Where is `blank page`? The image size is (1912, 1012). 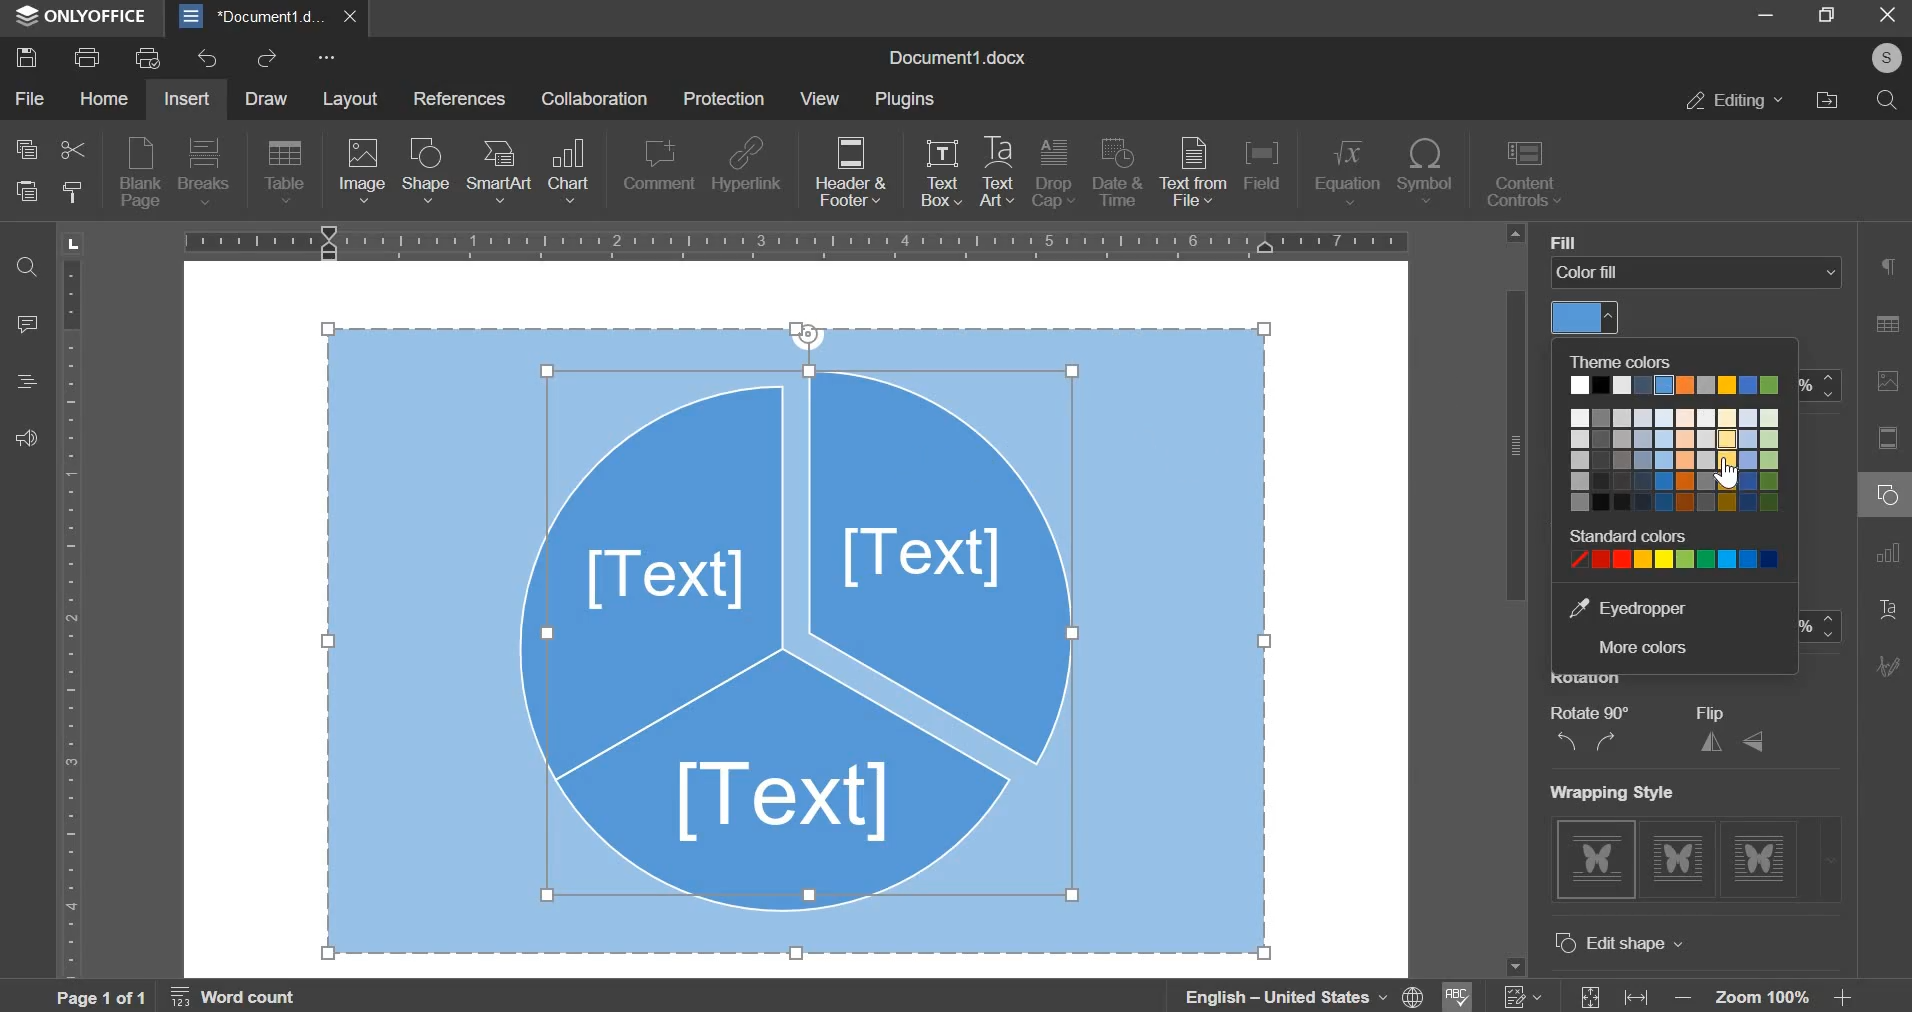
blank page is located at coordinates (141, 171).